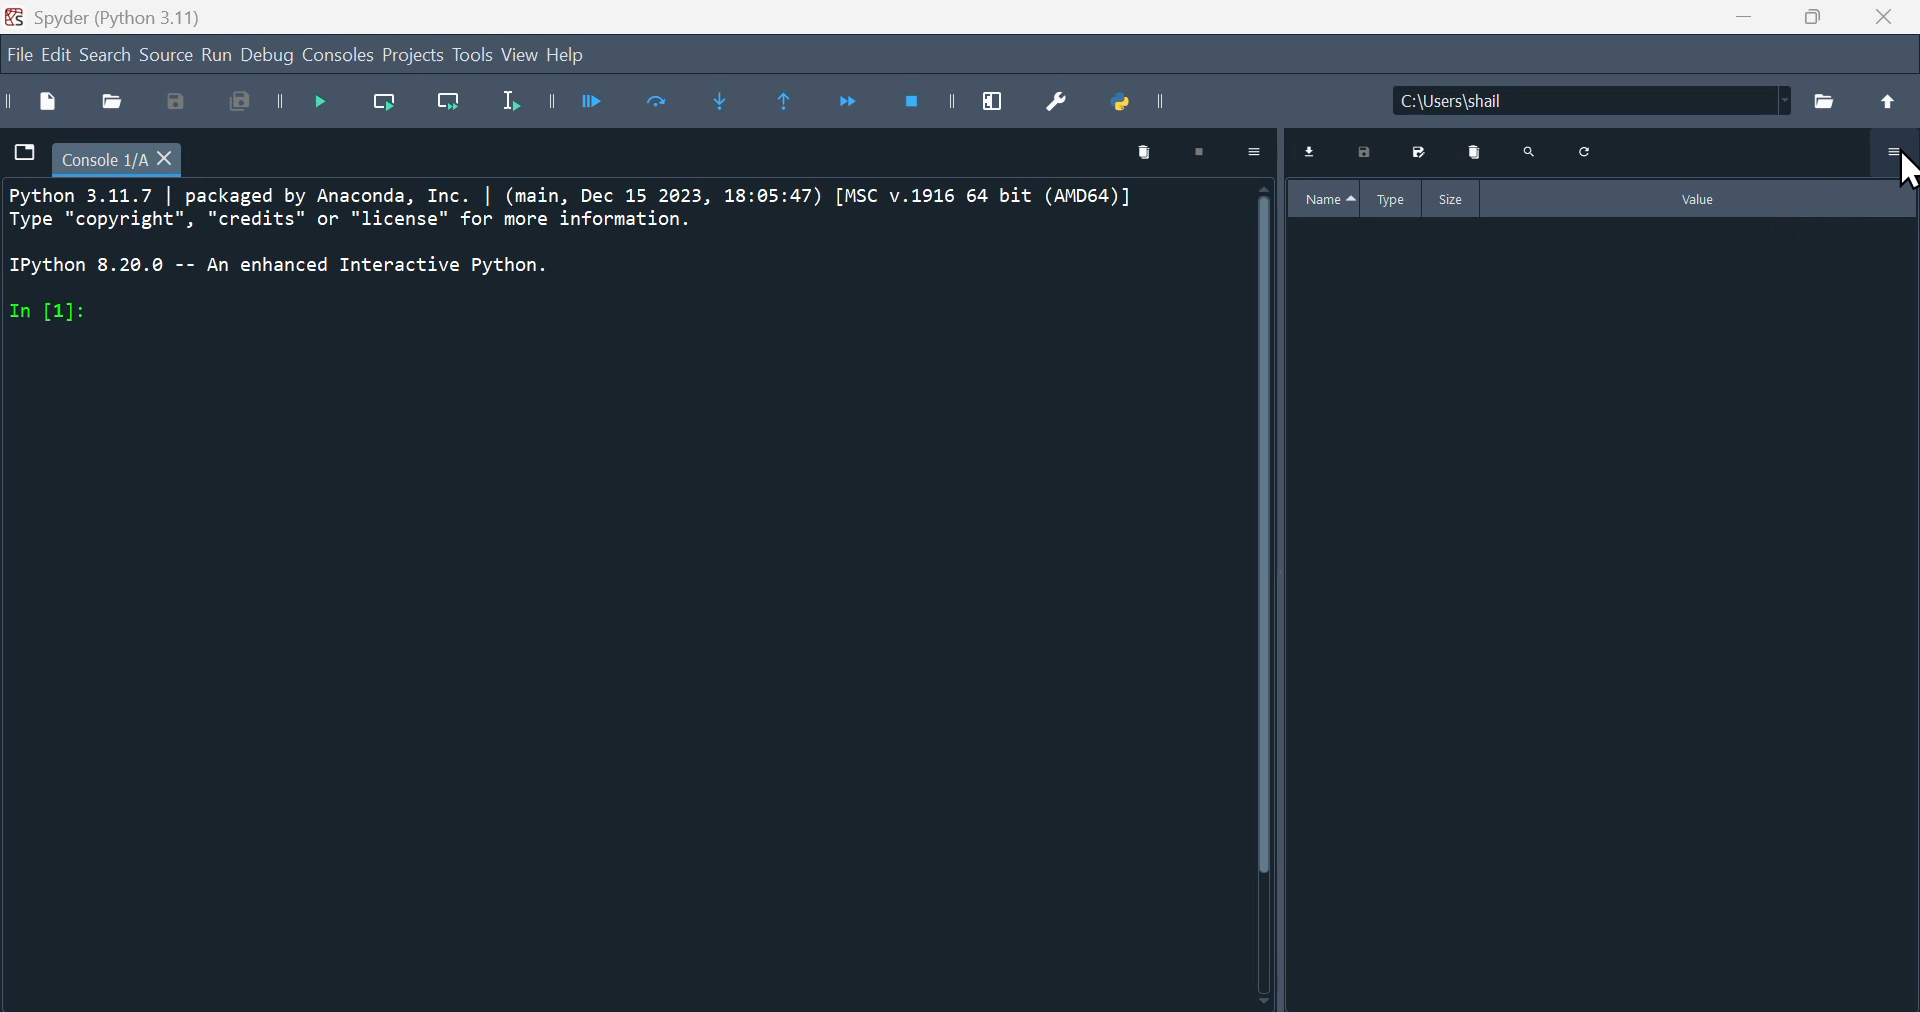 This screenshot has width=1920, height=1012. What do you see at coordinates (1472, 156) in the screenshot?
I see `Delete` at bounding box center [1472, 156].